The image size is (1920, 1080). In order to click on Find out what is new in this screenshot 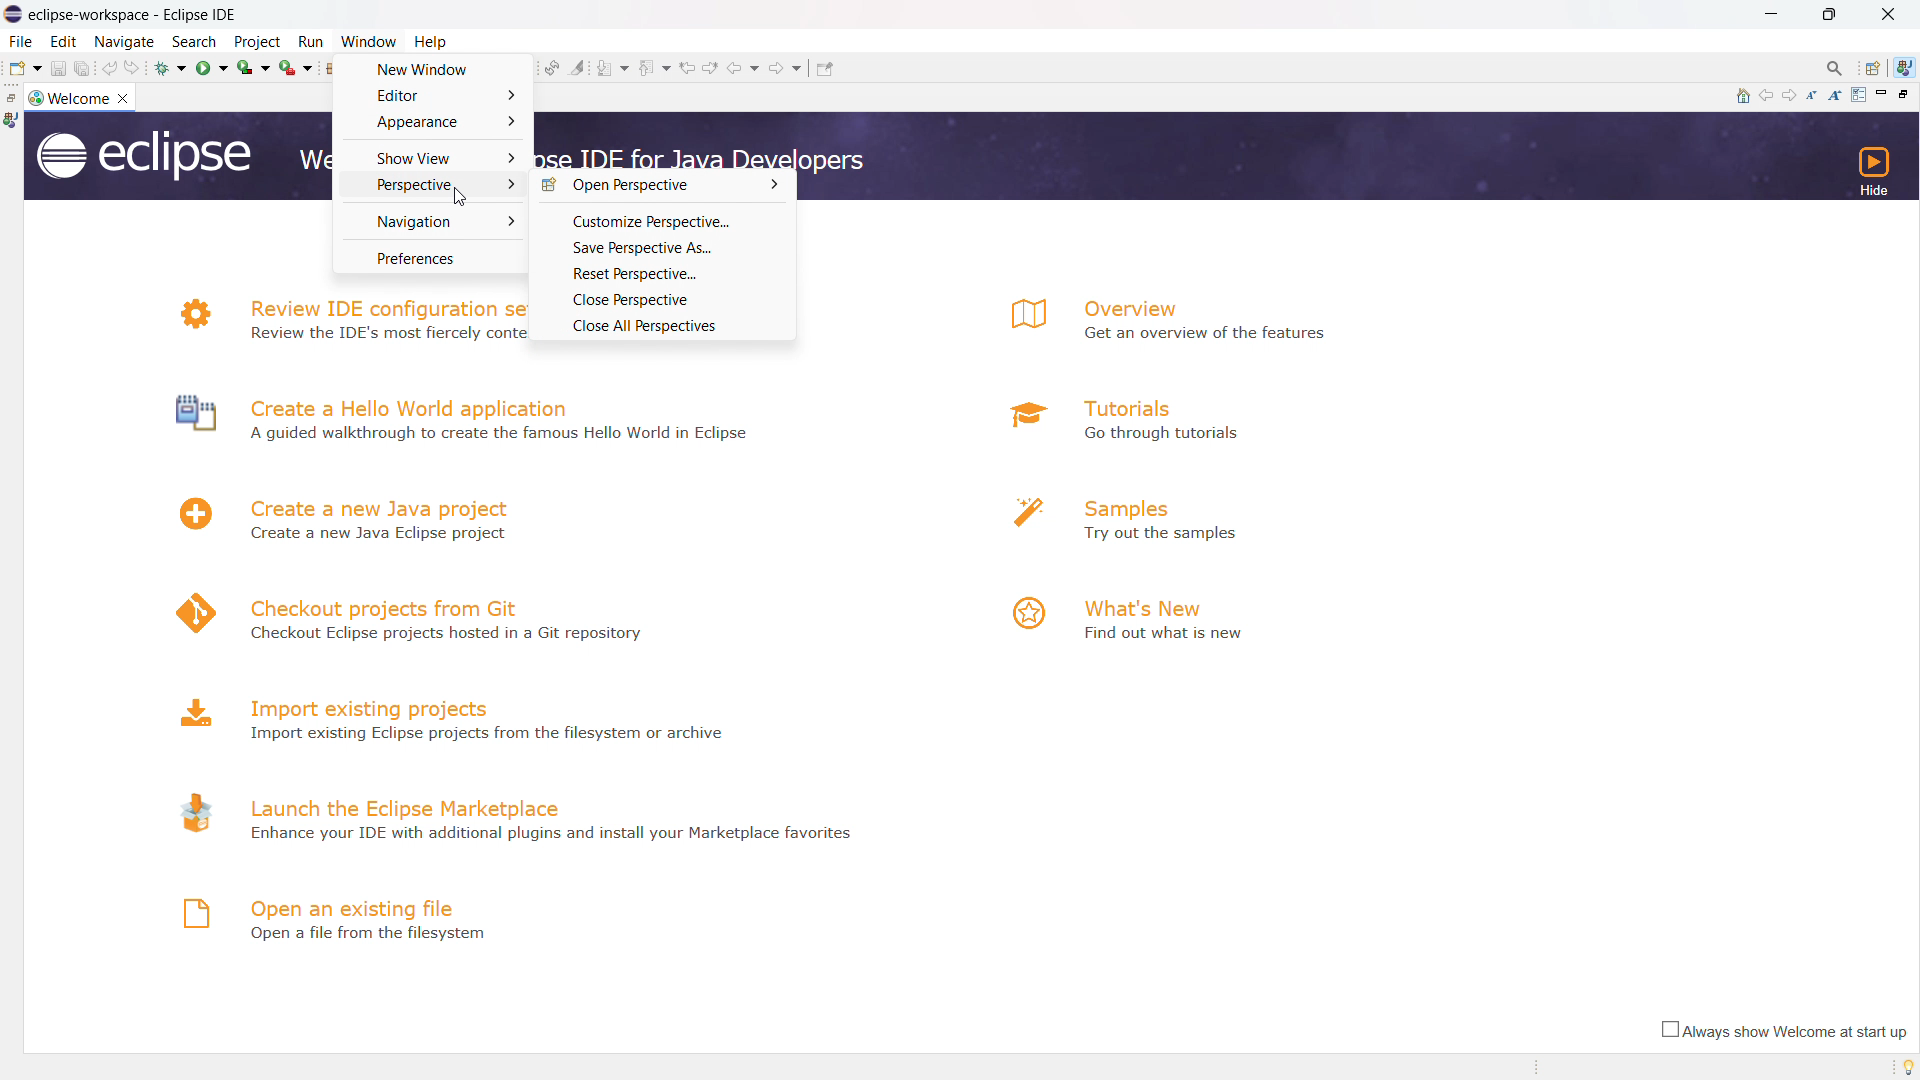, I will do `click(1166, 633)`.